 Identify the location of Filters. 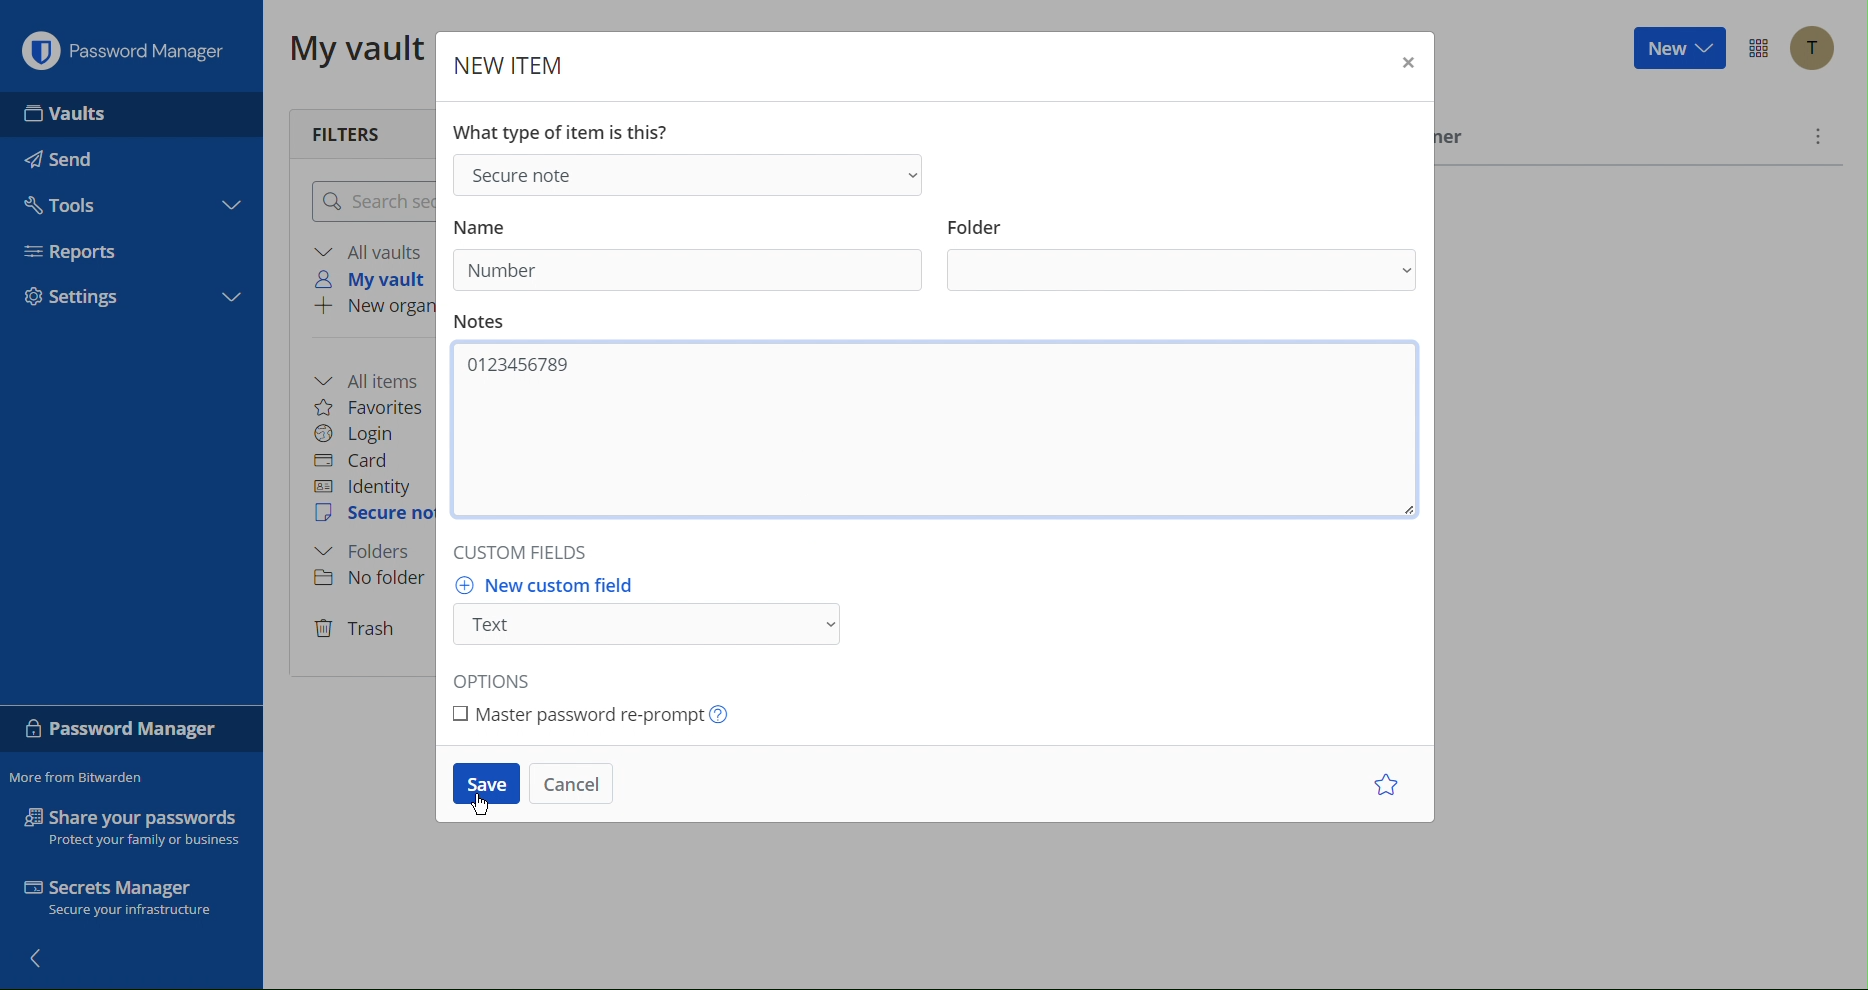
(359, 129).